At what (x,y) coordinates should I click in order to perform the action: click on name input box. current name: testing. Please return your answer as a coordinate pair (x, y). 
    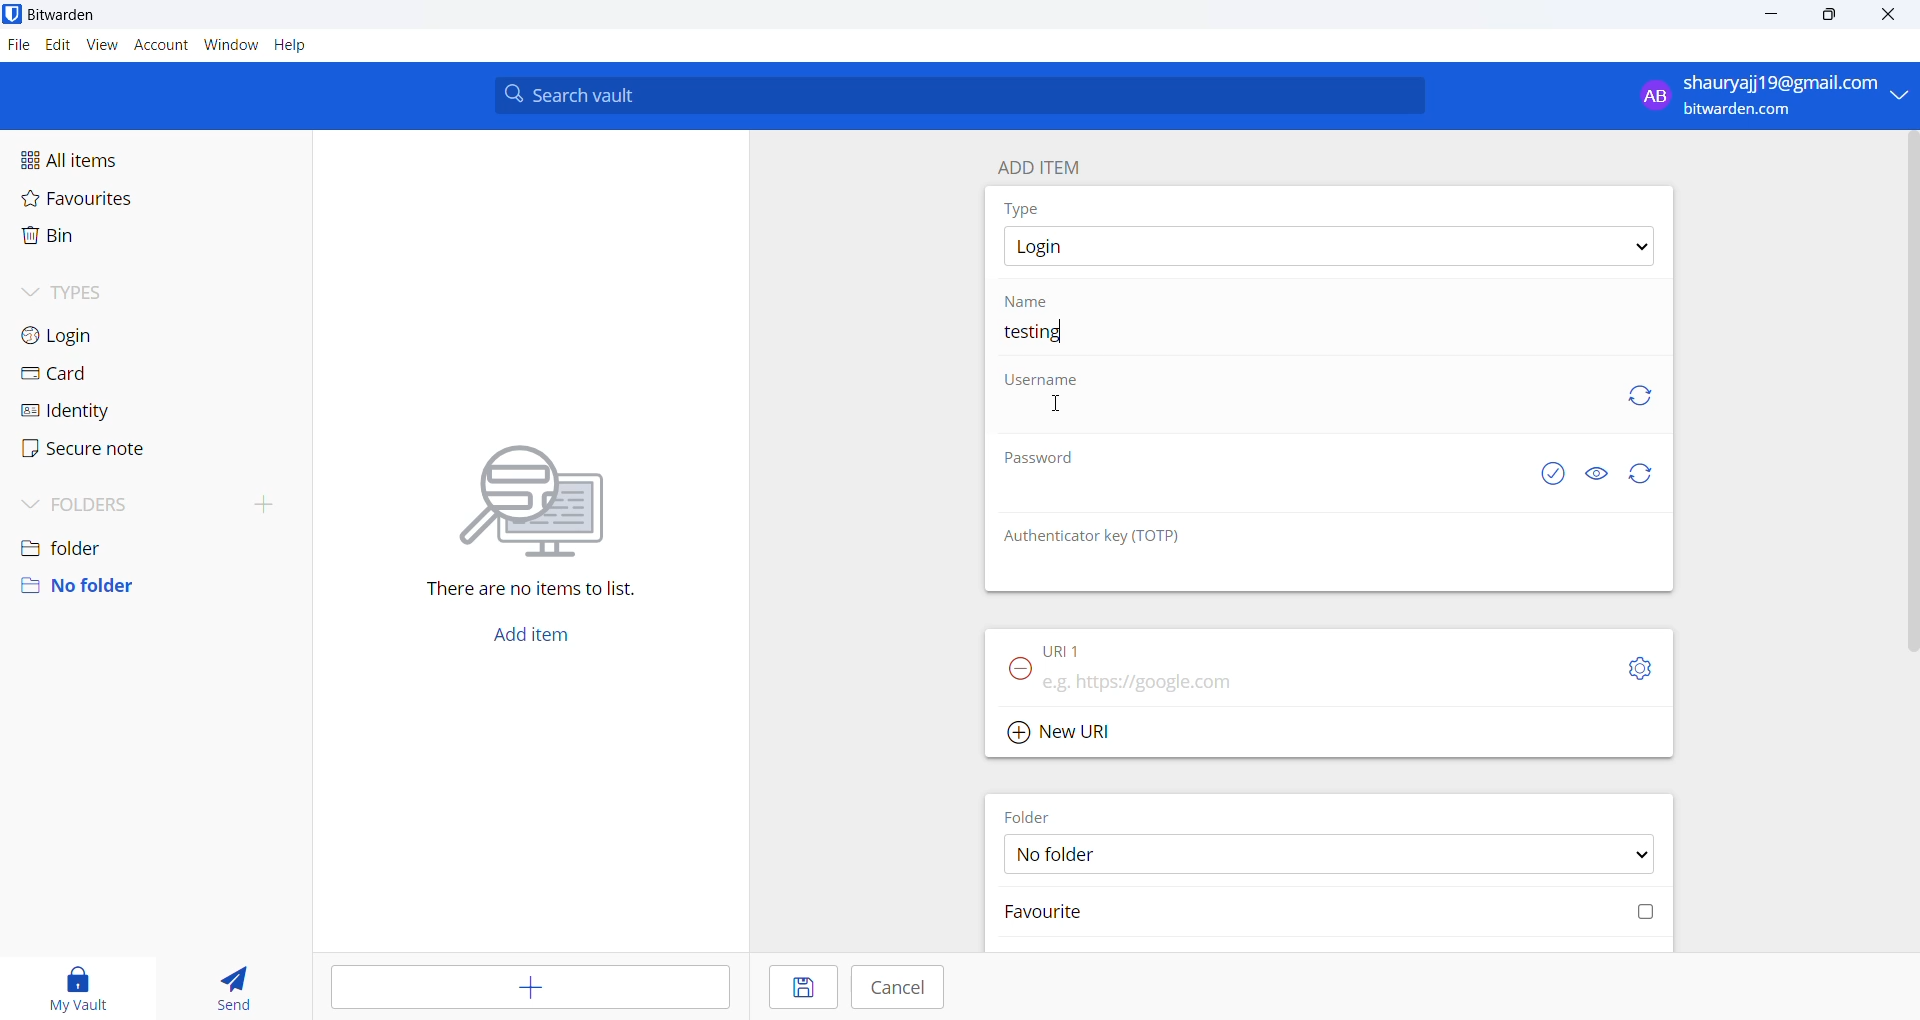
    Looking at the image, I should click on (1331, 337).